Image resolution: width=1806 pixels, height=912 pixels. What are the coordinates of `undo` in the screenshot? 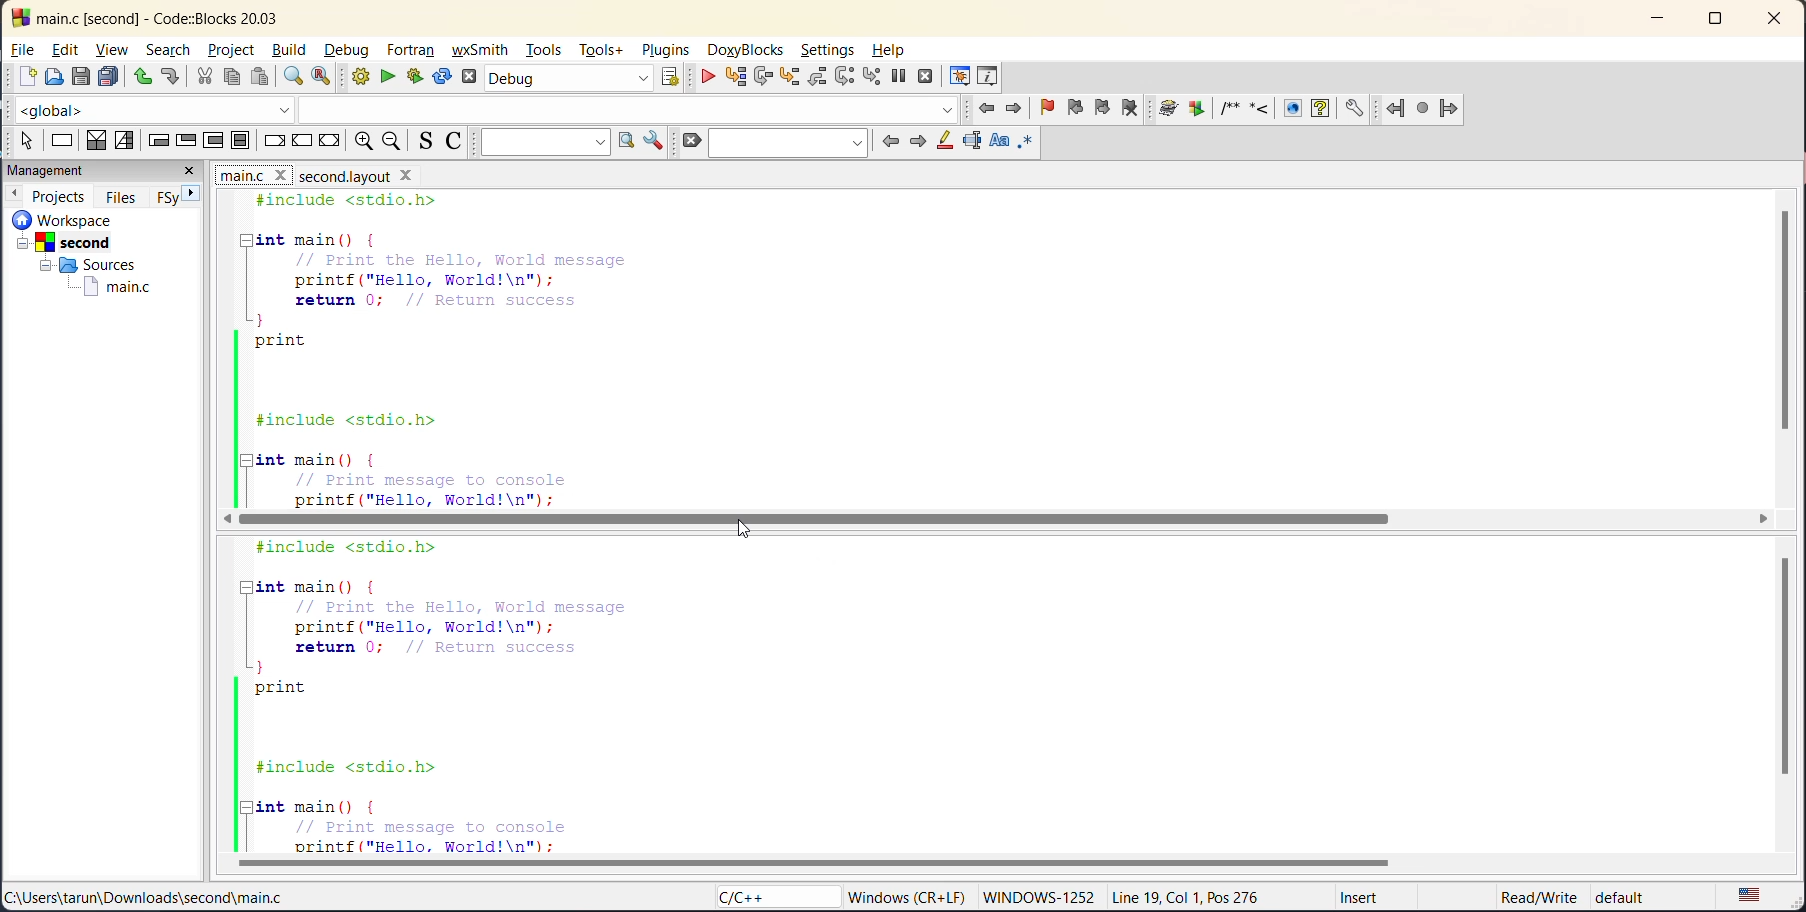 It's located at (142, 78).